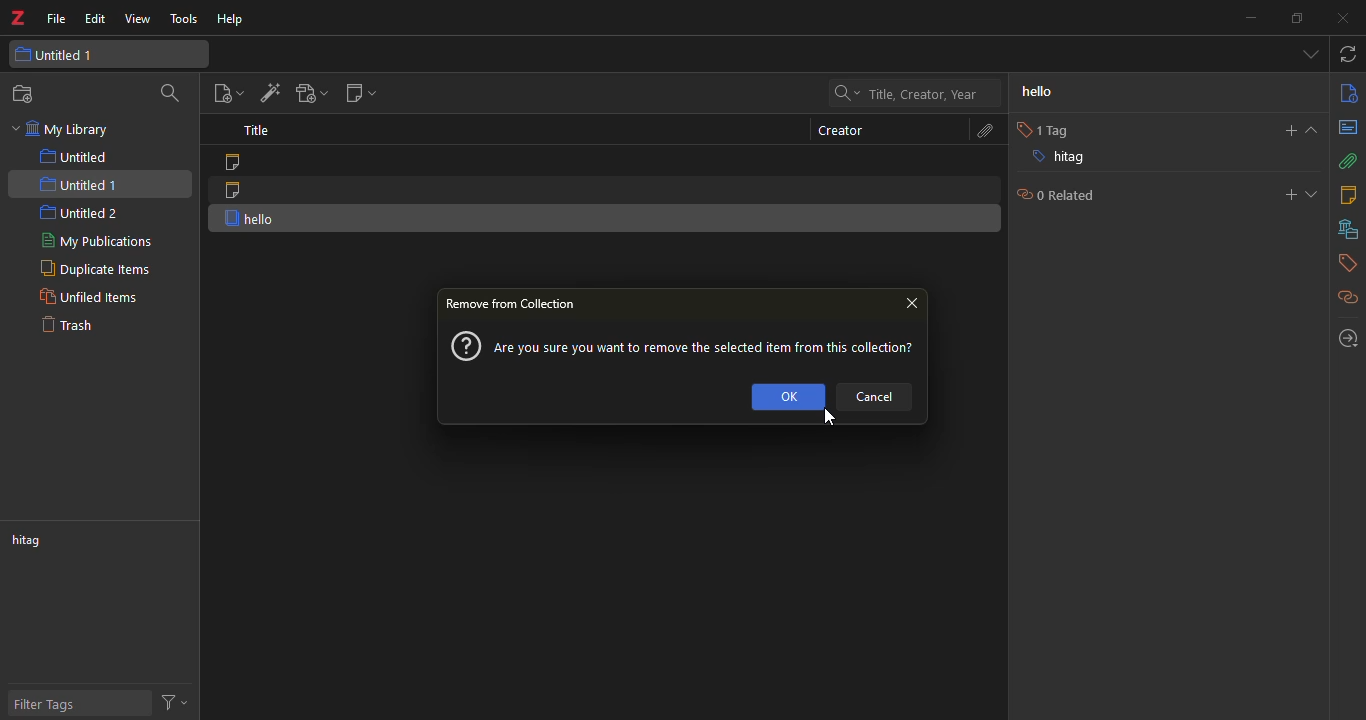 This screenshot has height=720, width=1366. Describe the element at coordinates (92, 269) in the screenshot. I see `duplicated items` at that location.